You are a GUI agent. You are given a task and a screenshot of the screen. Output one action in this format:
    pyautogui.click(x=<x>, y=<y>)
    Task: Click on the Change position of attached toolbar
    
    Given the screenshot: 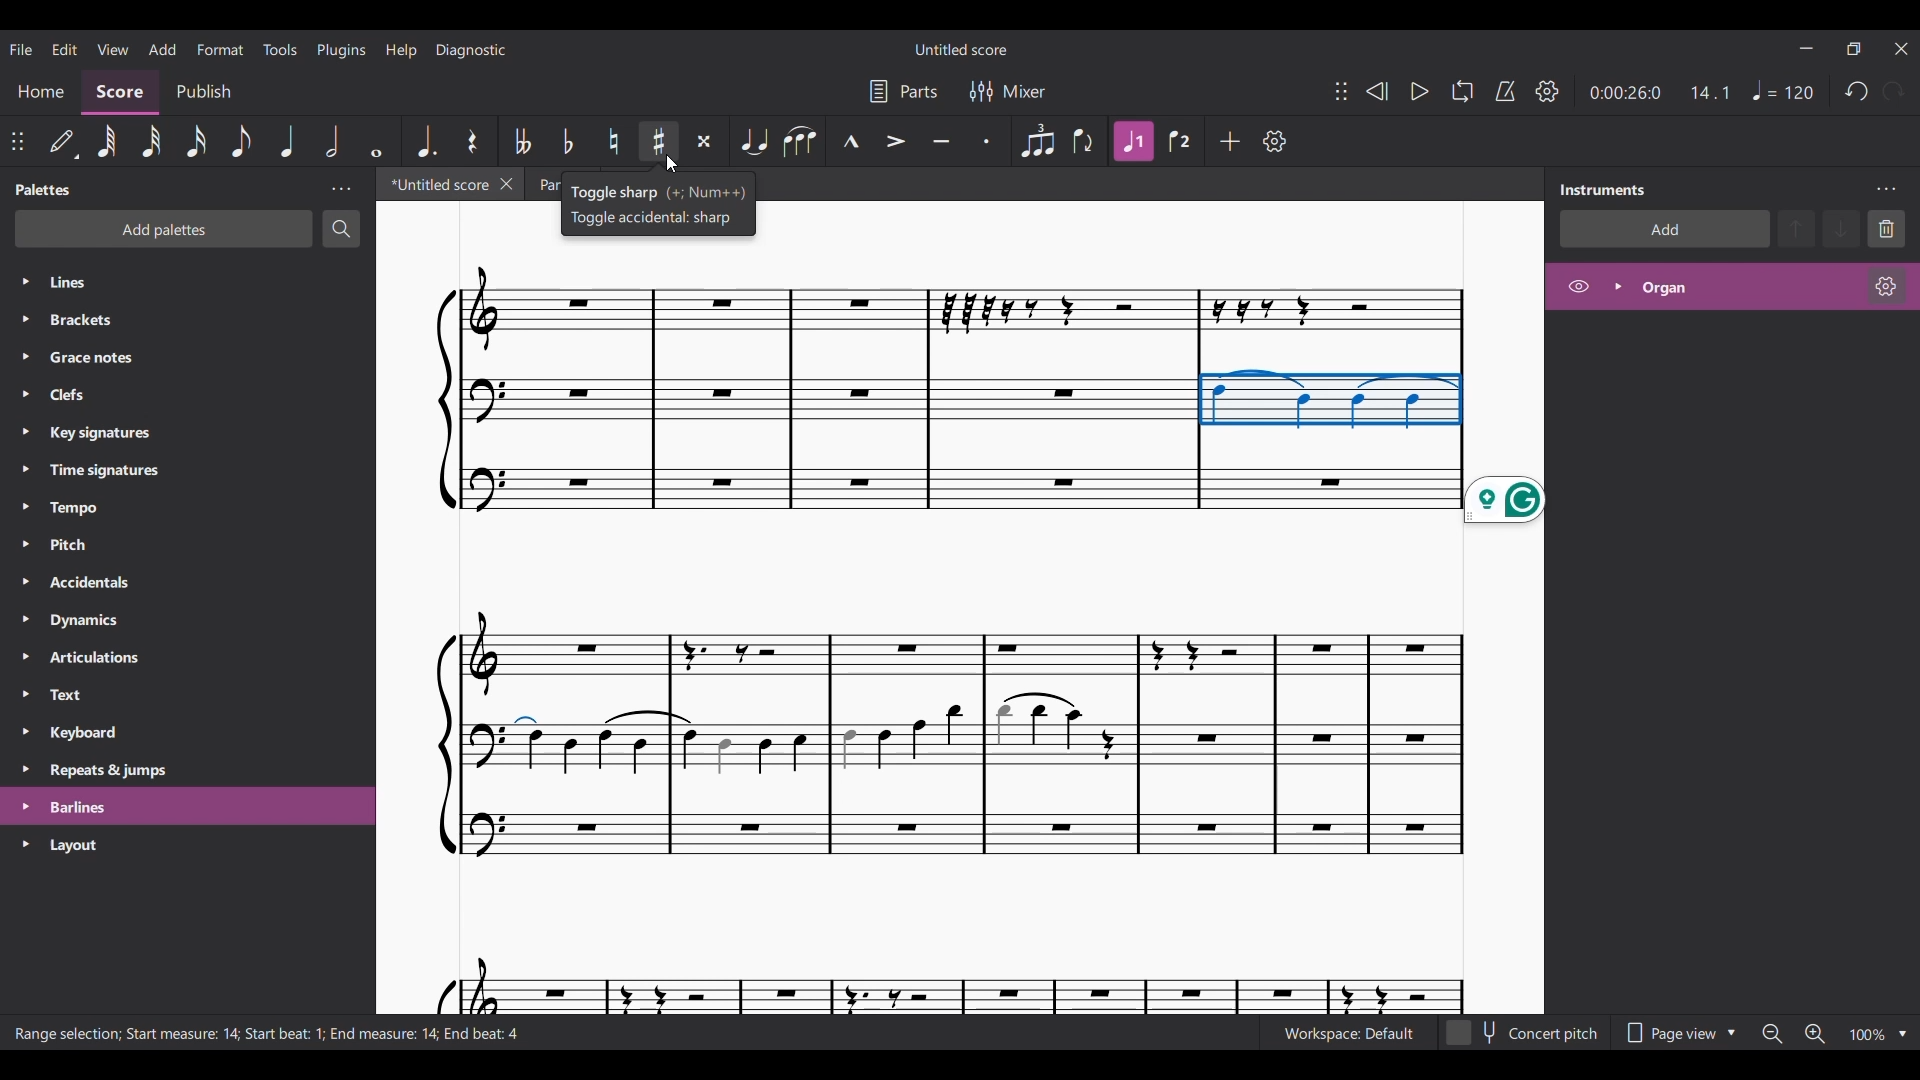 What is the action you would take?
    pyautogui.click(x=18, y=142)
    